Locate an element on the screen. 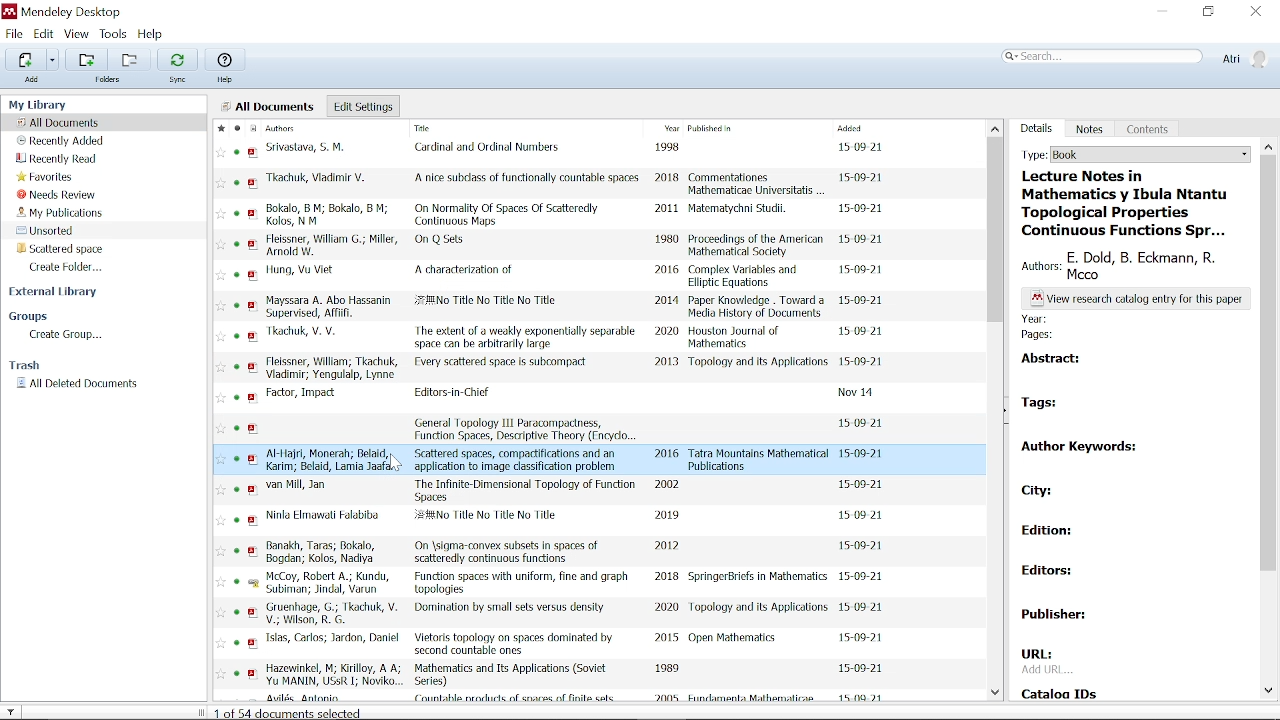 The width and height of the screenshot is (1280, 720). Year is located at coordinates (669, 129).